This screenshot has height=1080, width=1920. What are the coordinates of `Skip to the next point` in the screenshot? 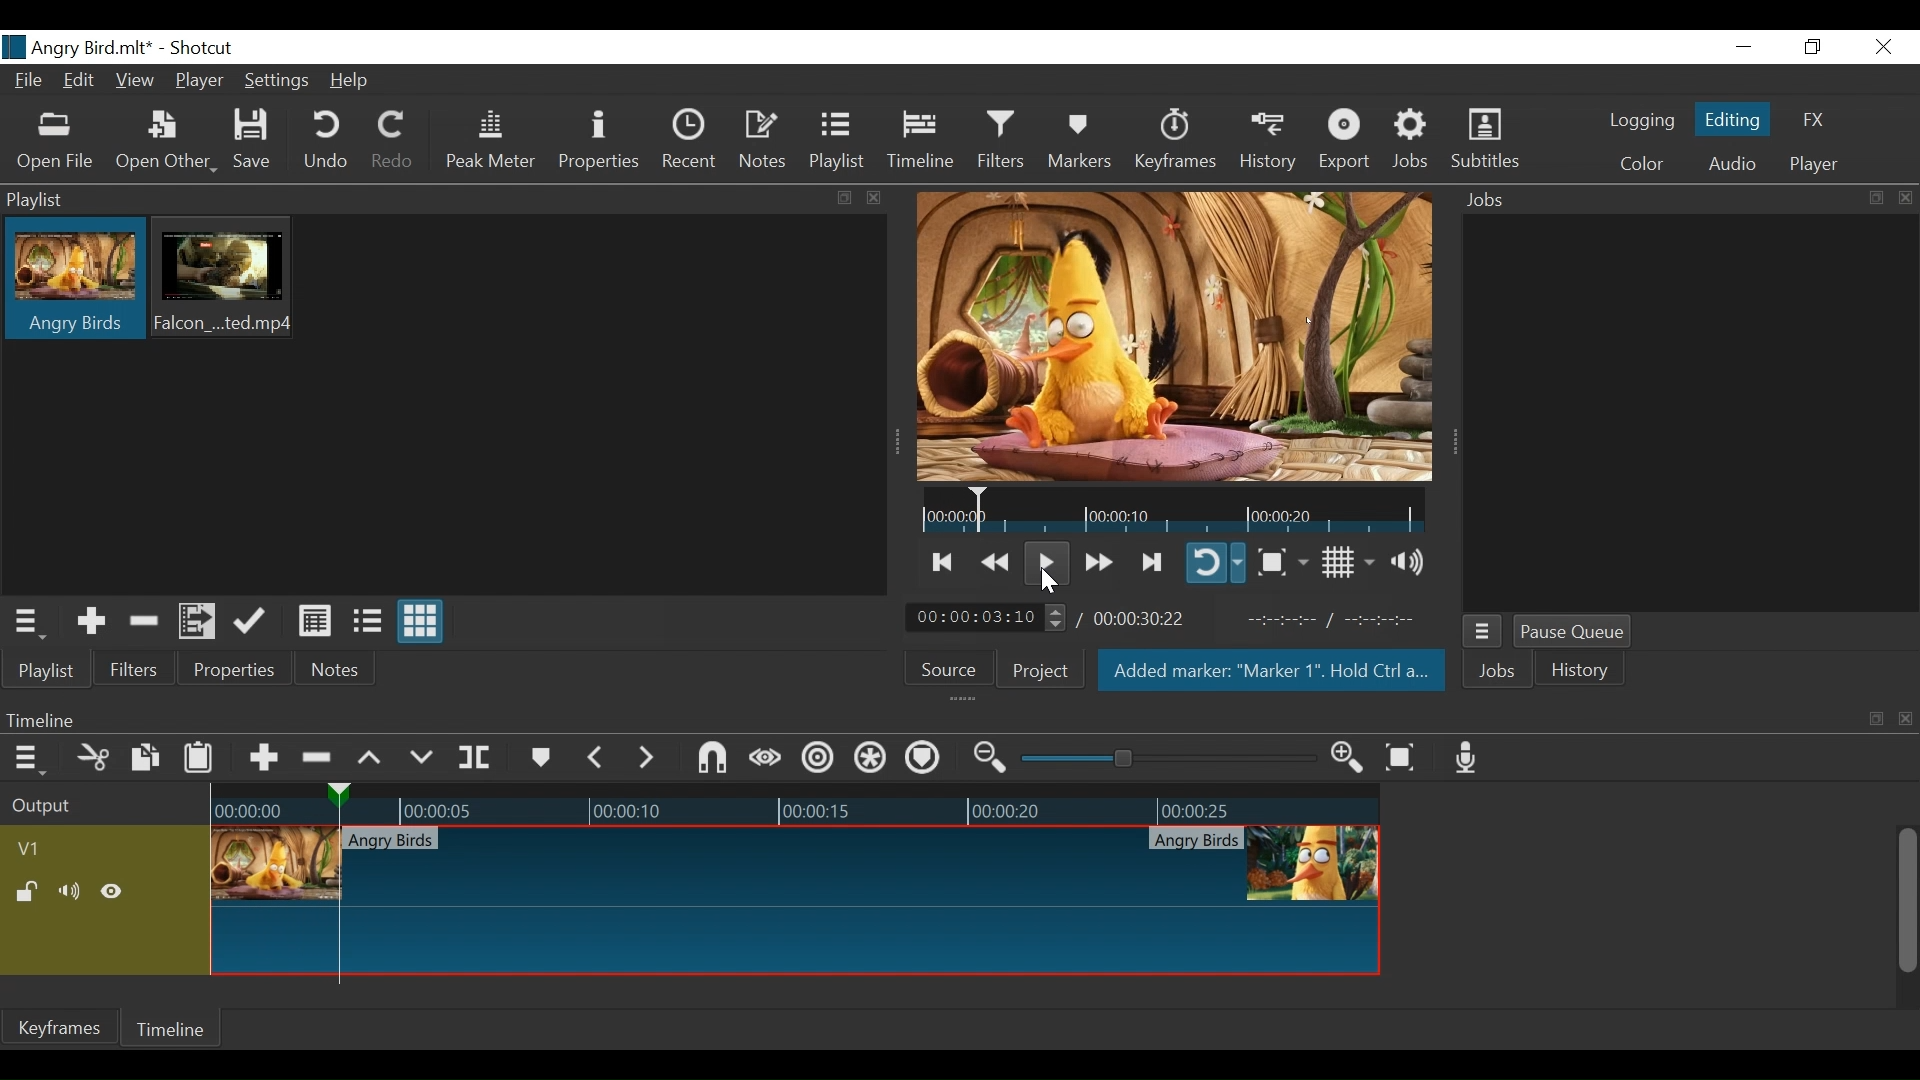 It's located at (1150, 560).